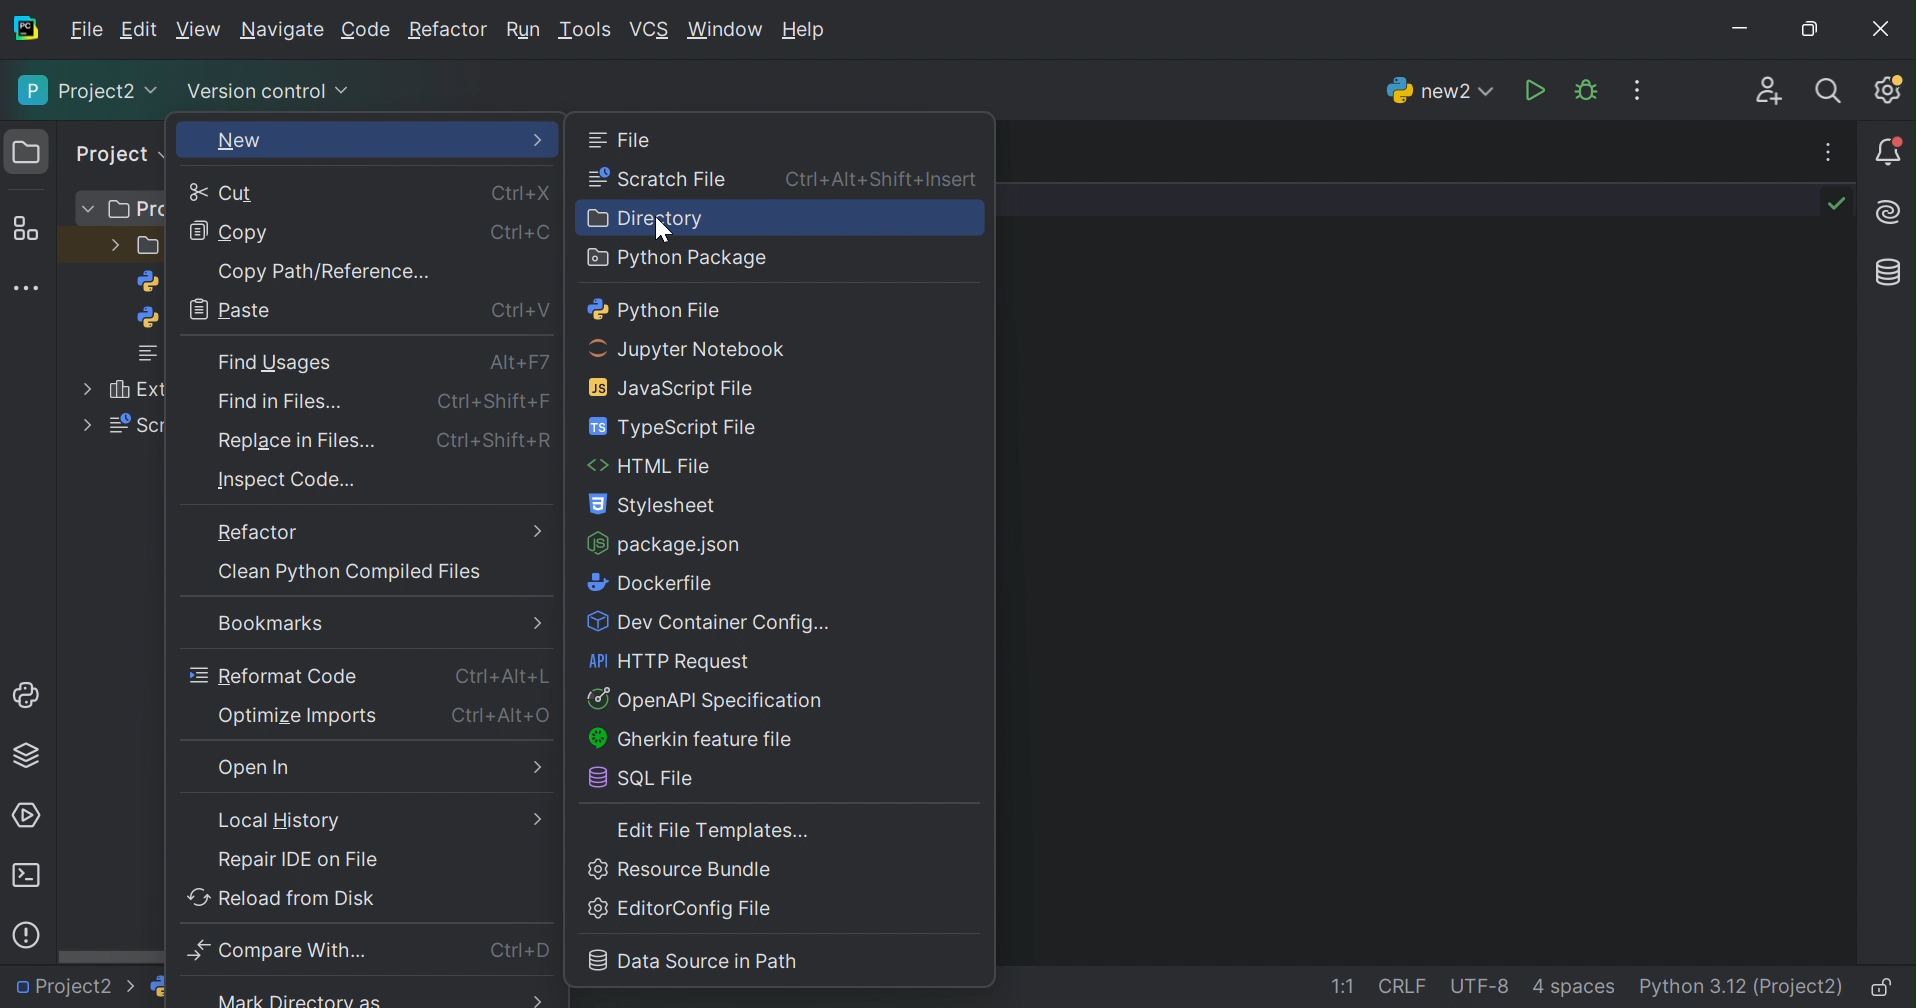  Describe the element at coordinates (282, 897) in the screenshot. I see `Reload from disk` at that location.